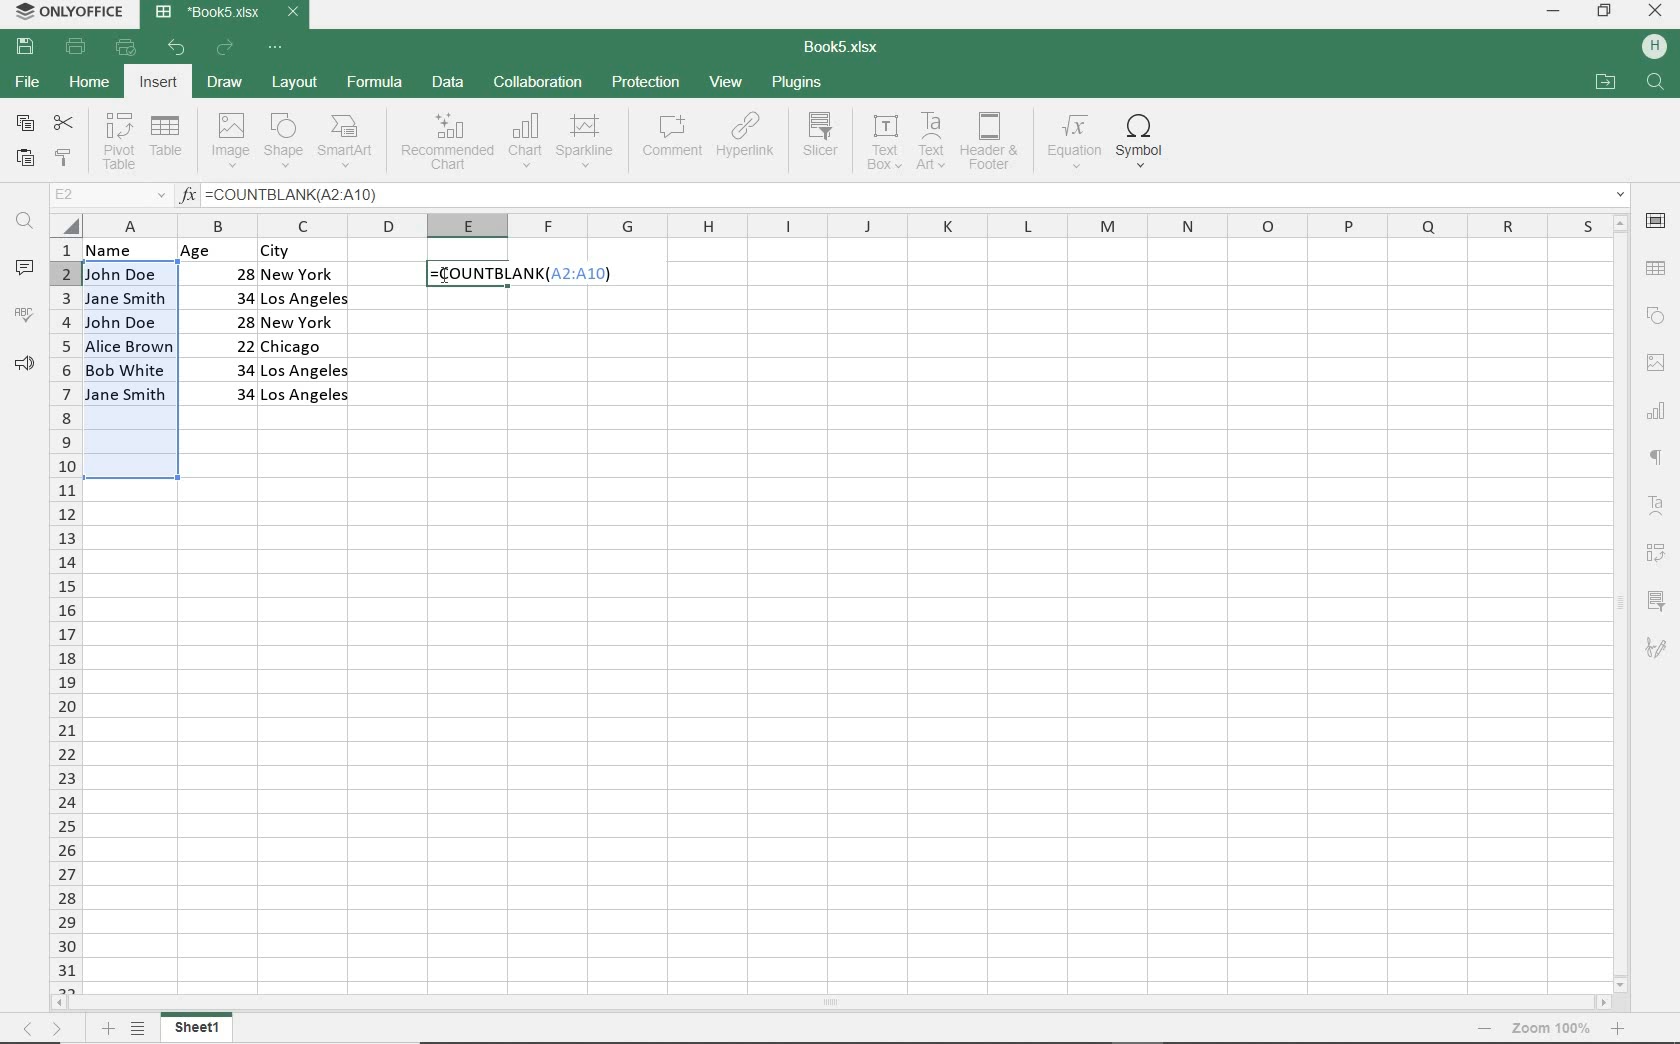 The width and height of the screenshot is (1680, 1044). What do you see at coordinates (513, 275) in the screenshot?
I see `FORMULA` at bounding box center [513, 275].